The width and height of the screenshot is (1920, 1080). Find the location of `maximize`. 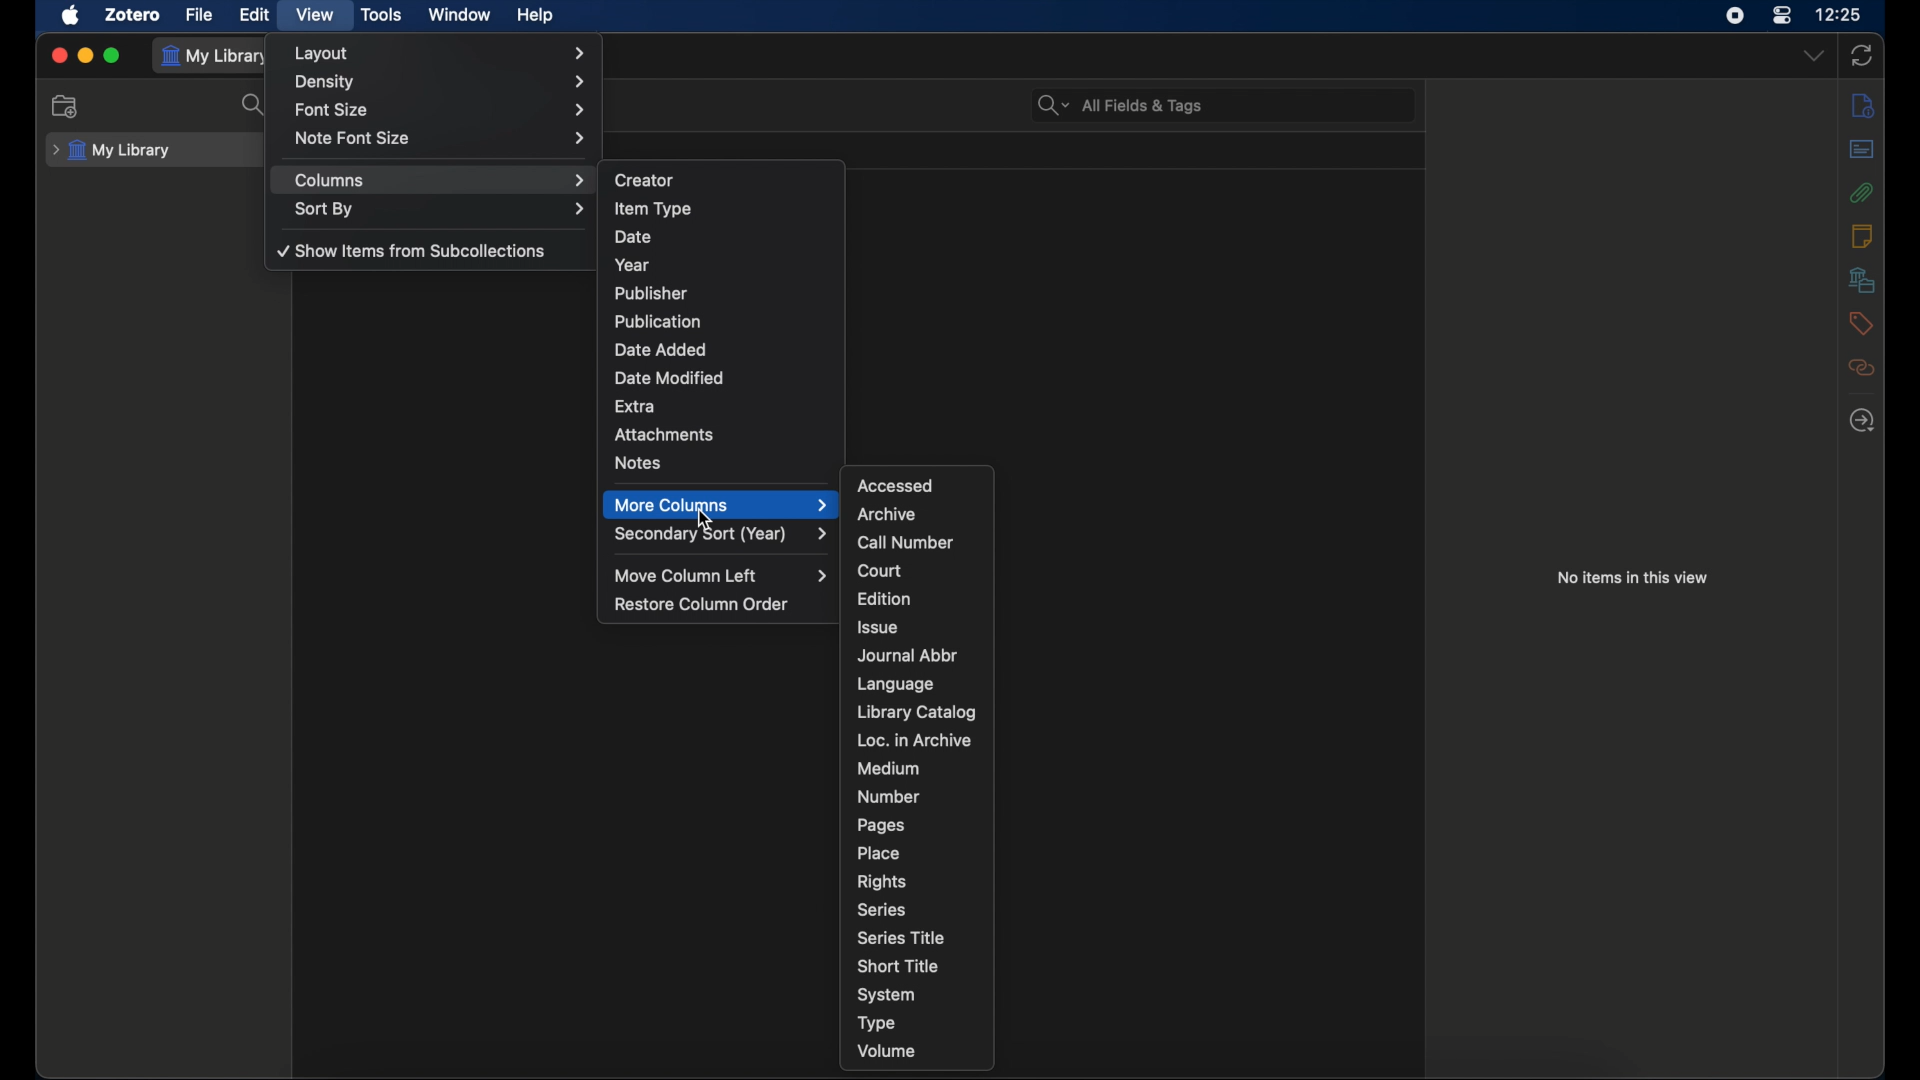

maximize is located at coordinates (113, 56).